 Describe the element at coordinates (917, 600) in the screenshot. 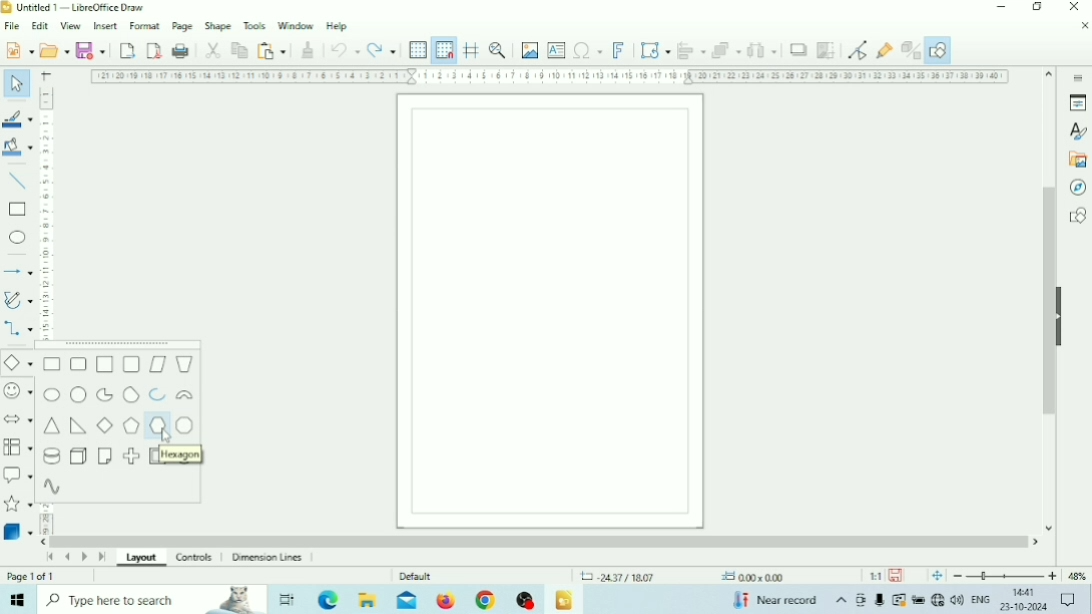

I see `Charging, plugged in` at that location.